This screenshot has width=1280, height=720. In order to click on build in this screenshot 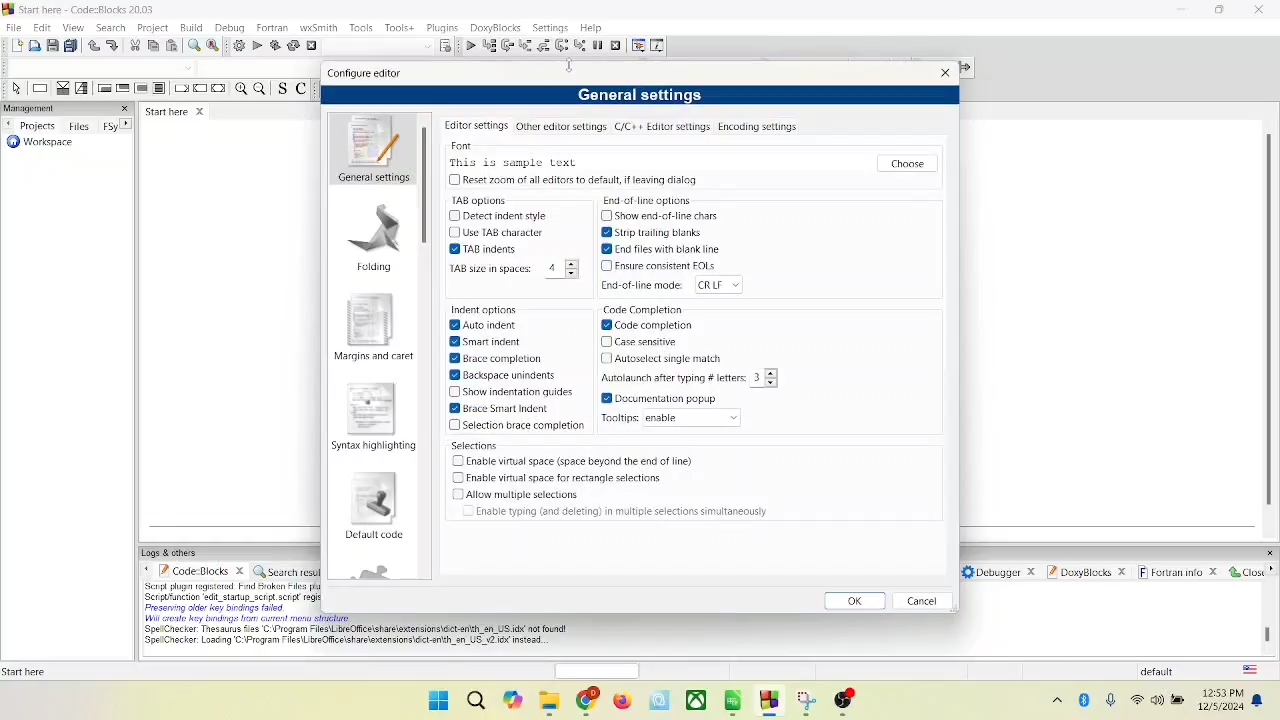, I will do `click(238, 46)`.